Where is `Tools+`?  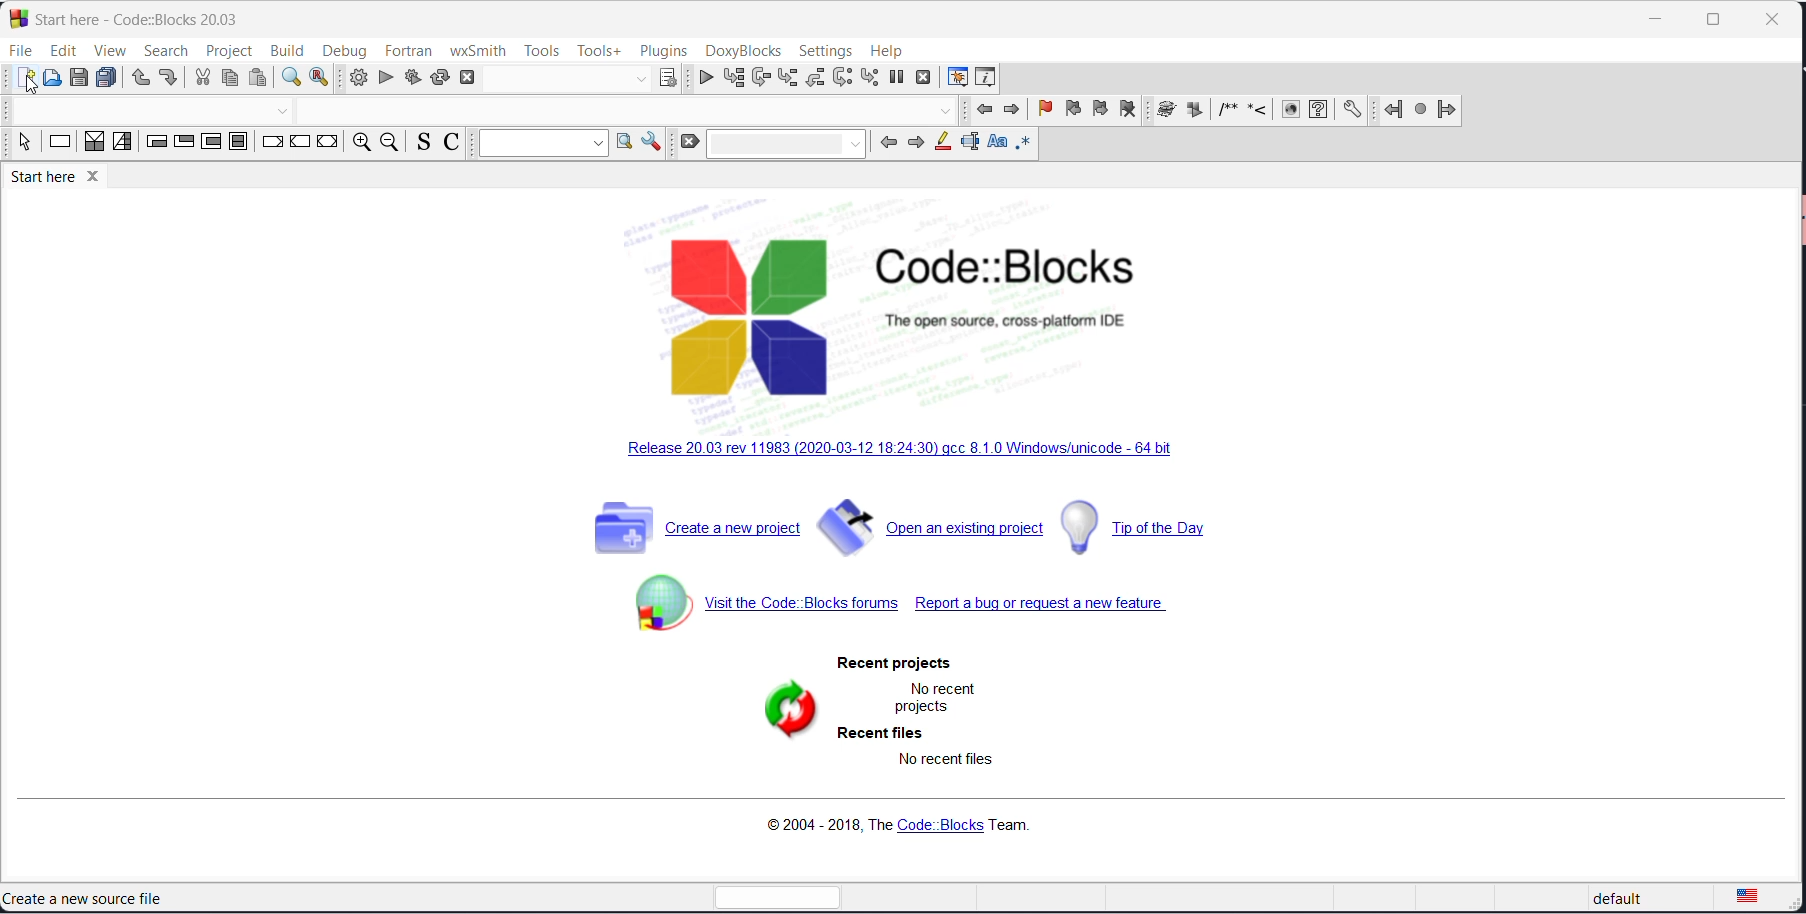
Tools+ is located at coordinates (599, 51).